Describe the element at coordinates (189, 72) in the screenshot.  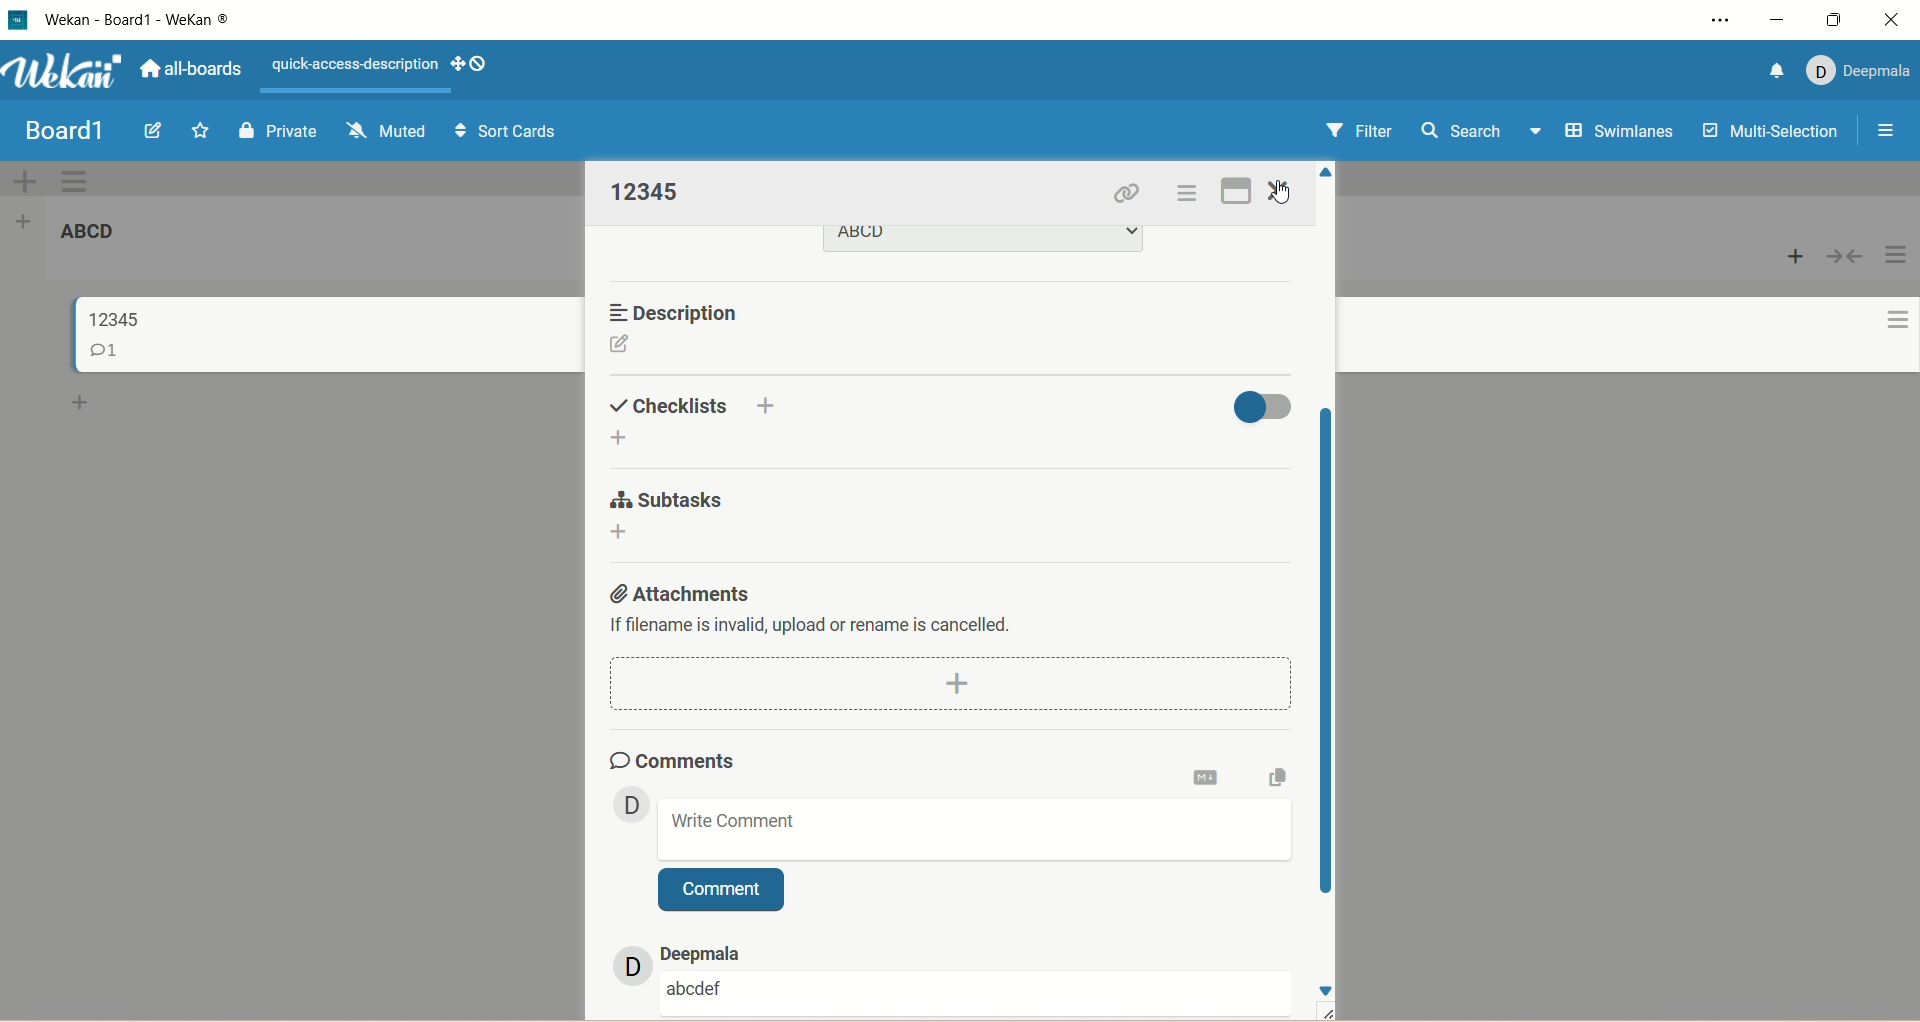
I see `all boards` at that location.